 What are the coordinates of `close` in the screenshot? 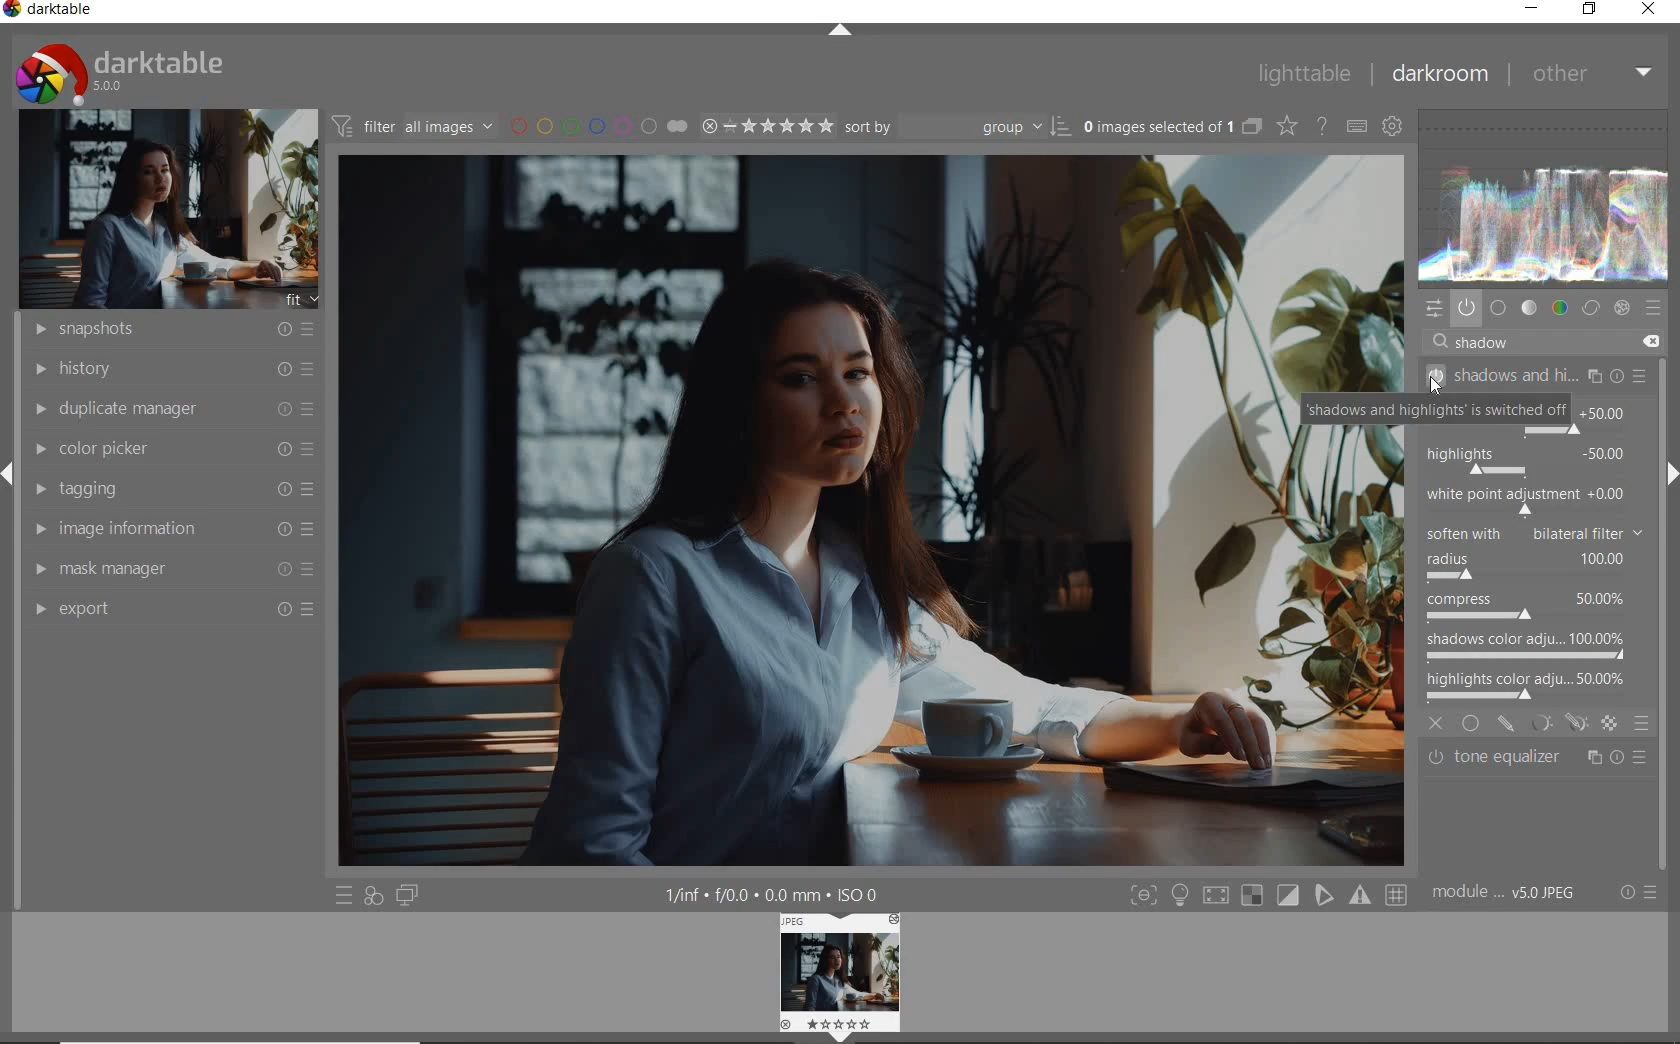 It's located at (1436, 721).